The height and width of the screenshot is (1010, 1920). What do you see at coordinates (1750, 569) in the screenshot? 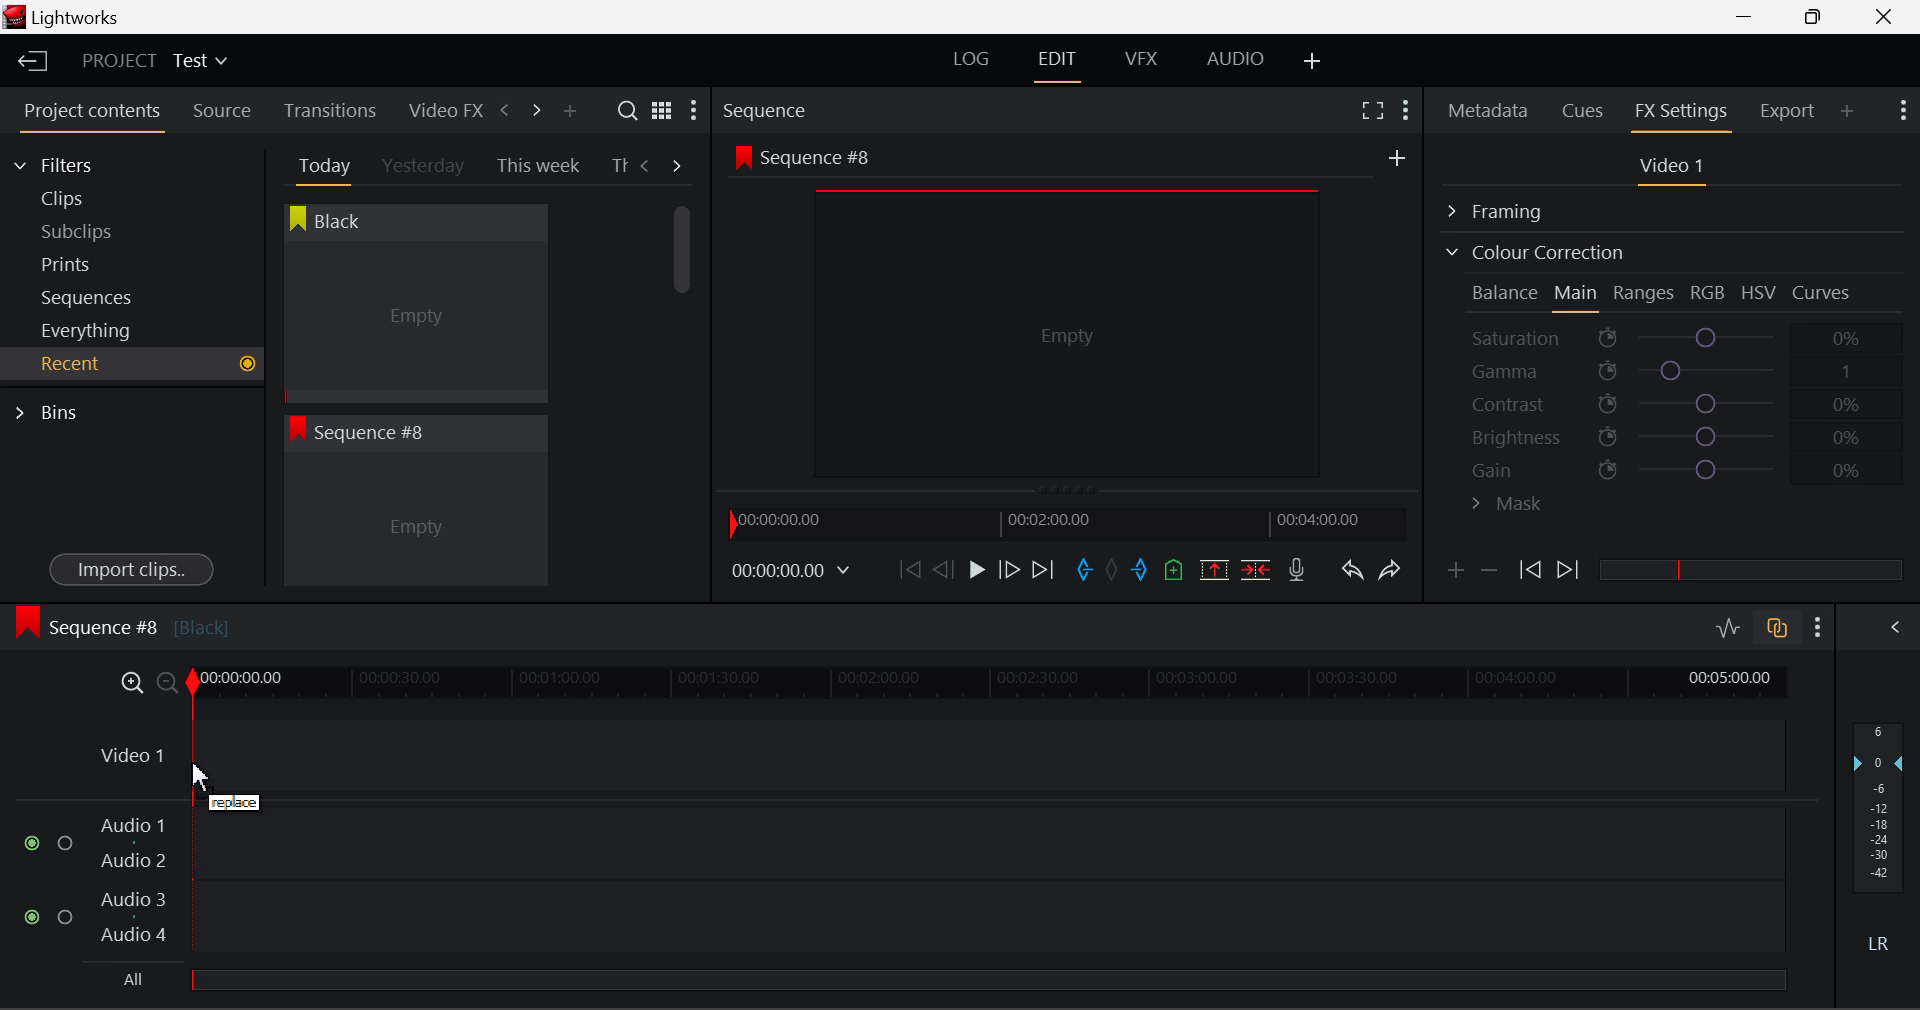
I see `slider` at bounding box center [1750, 569].